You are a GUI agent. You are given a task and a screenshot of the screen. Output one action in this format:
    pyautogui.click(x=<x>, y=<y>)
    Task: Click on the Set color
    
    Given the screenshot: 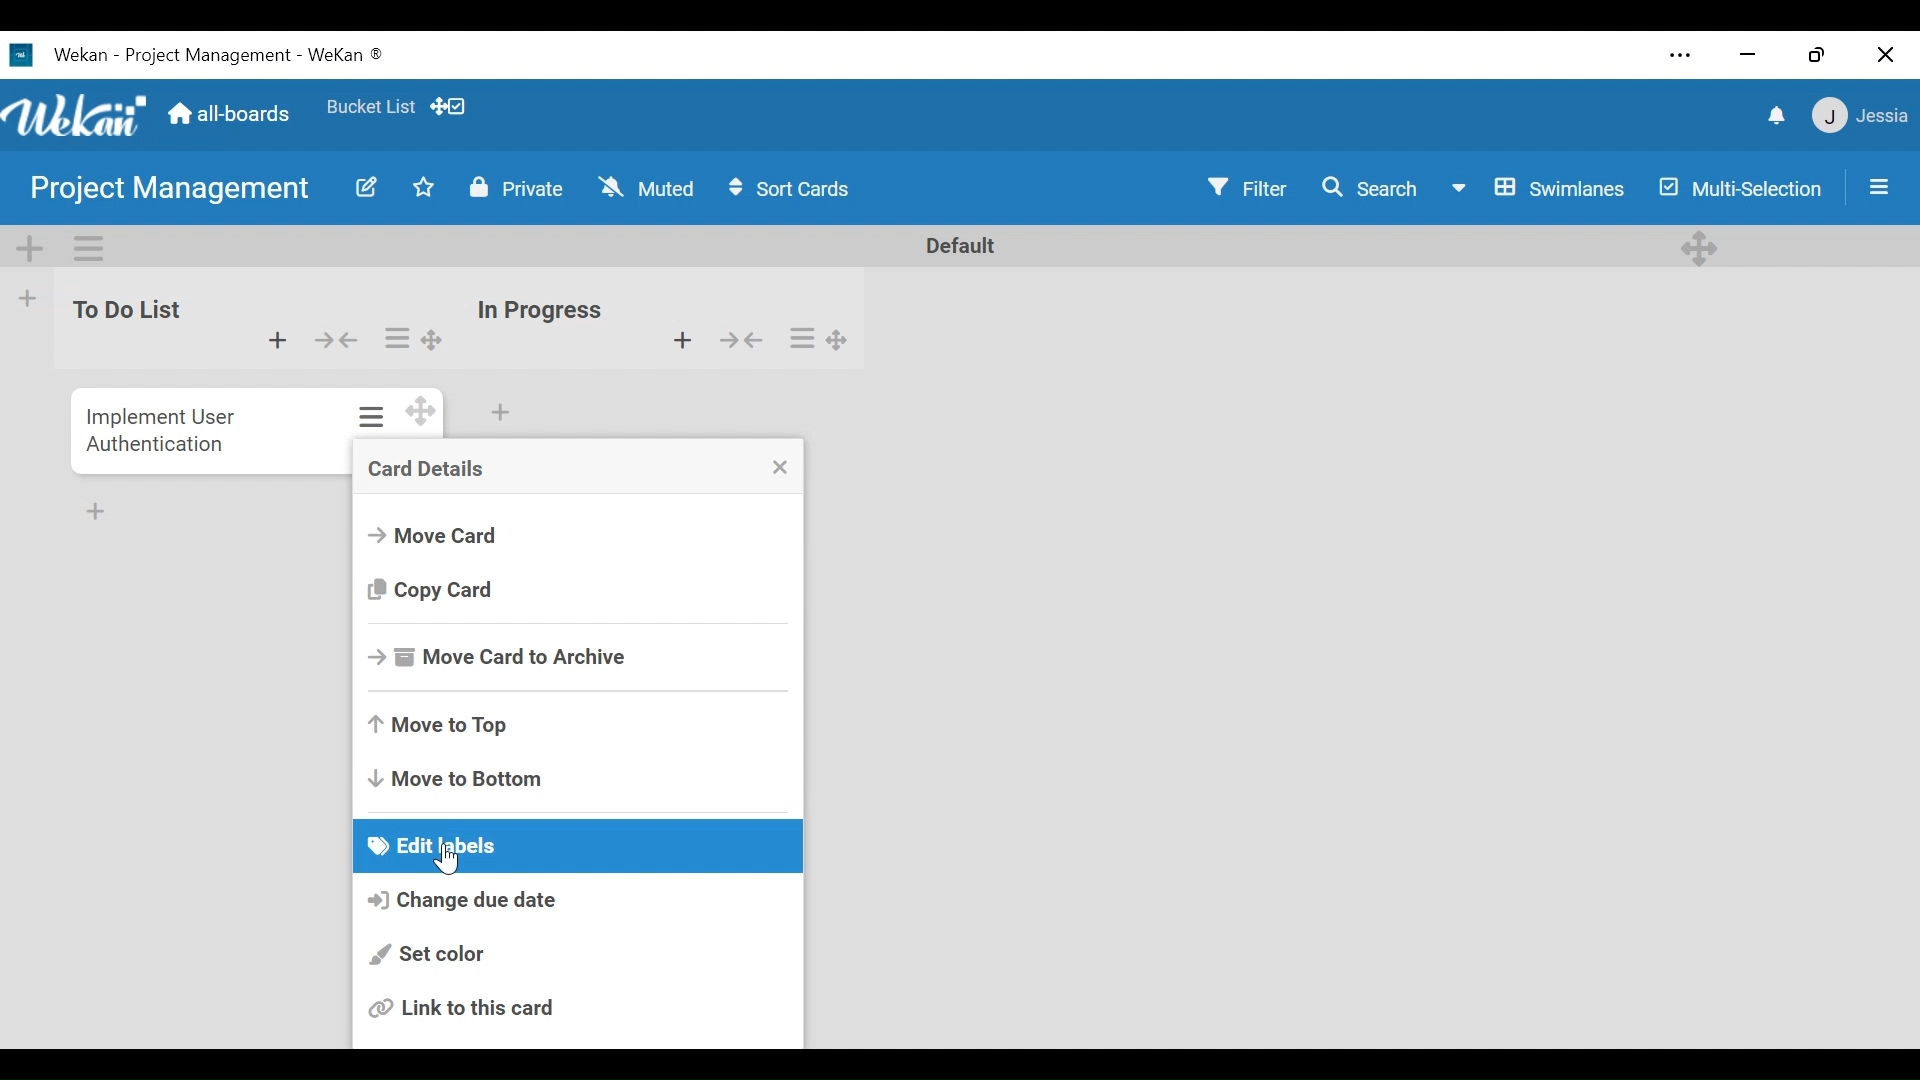 What is the action you would take?
    pyautogui.click(x=431, y=955)
    